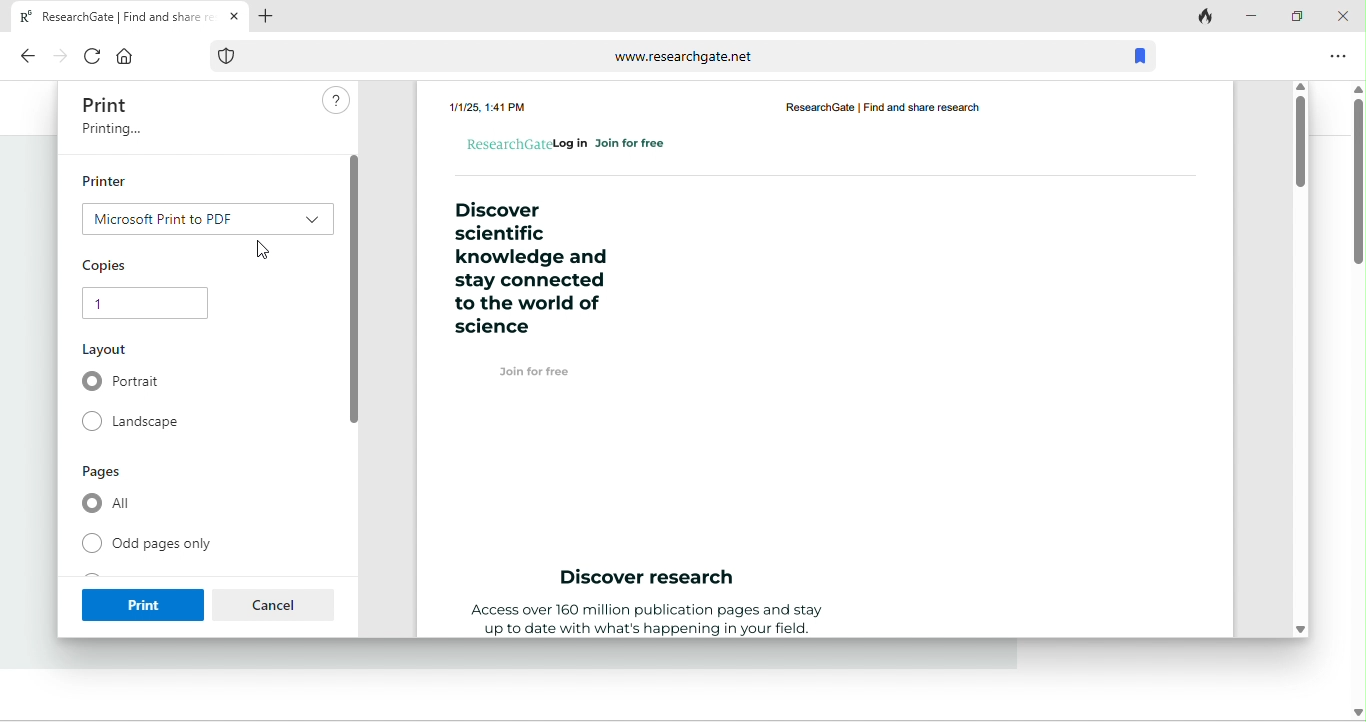 This screenshot has width=1366, height=722. I want to click on vertical scroll bar, so click(352, 288).